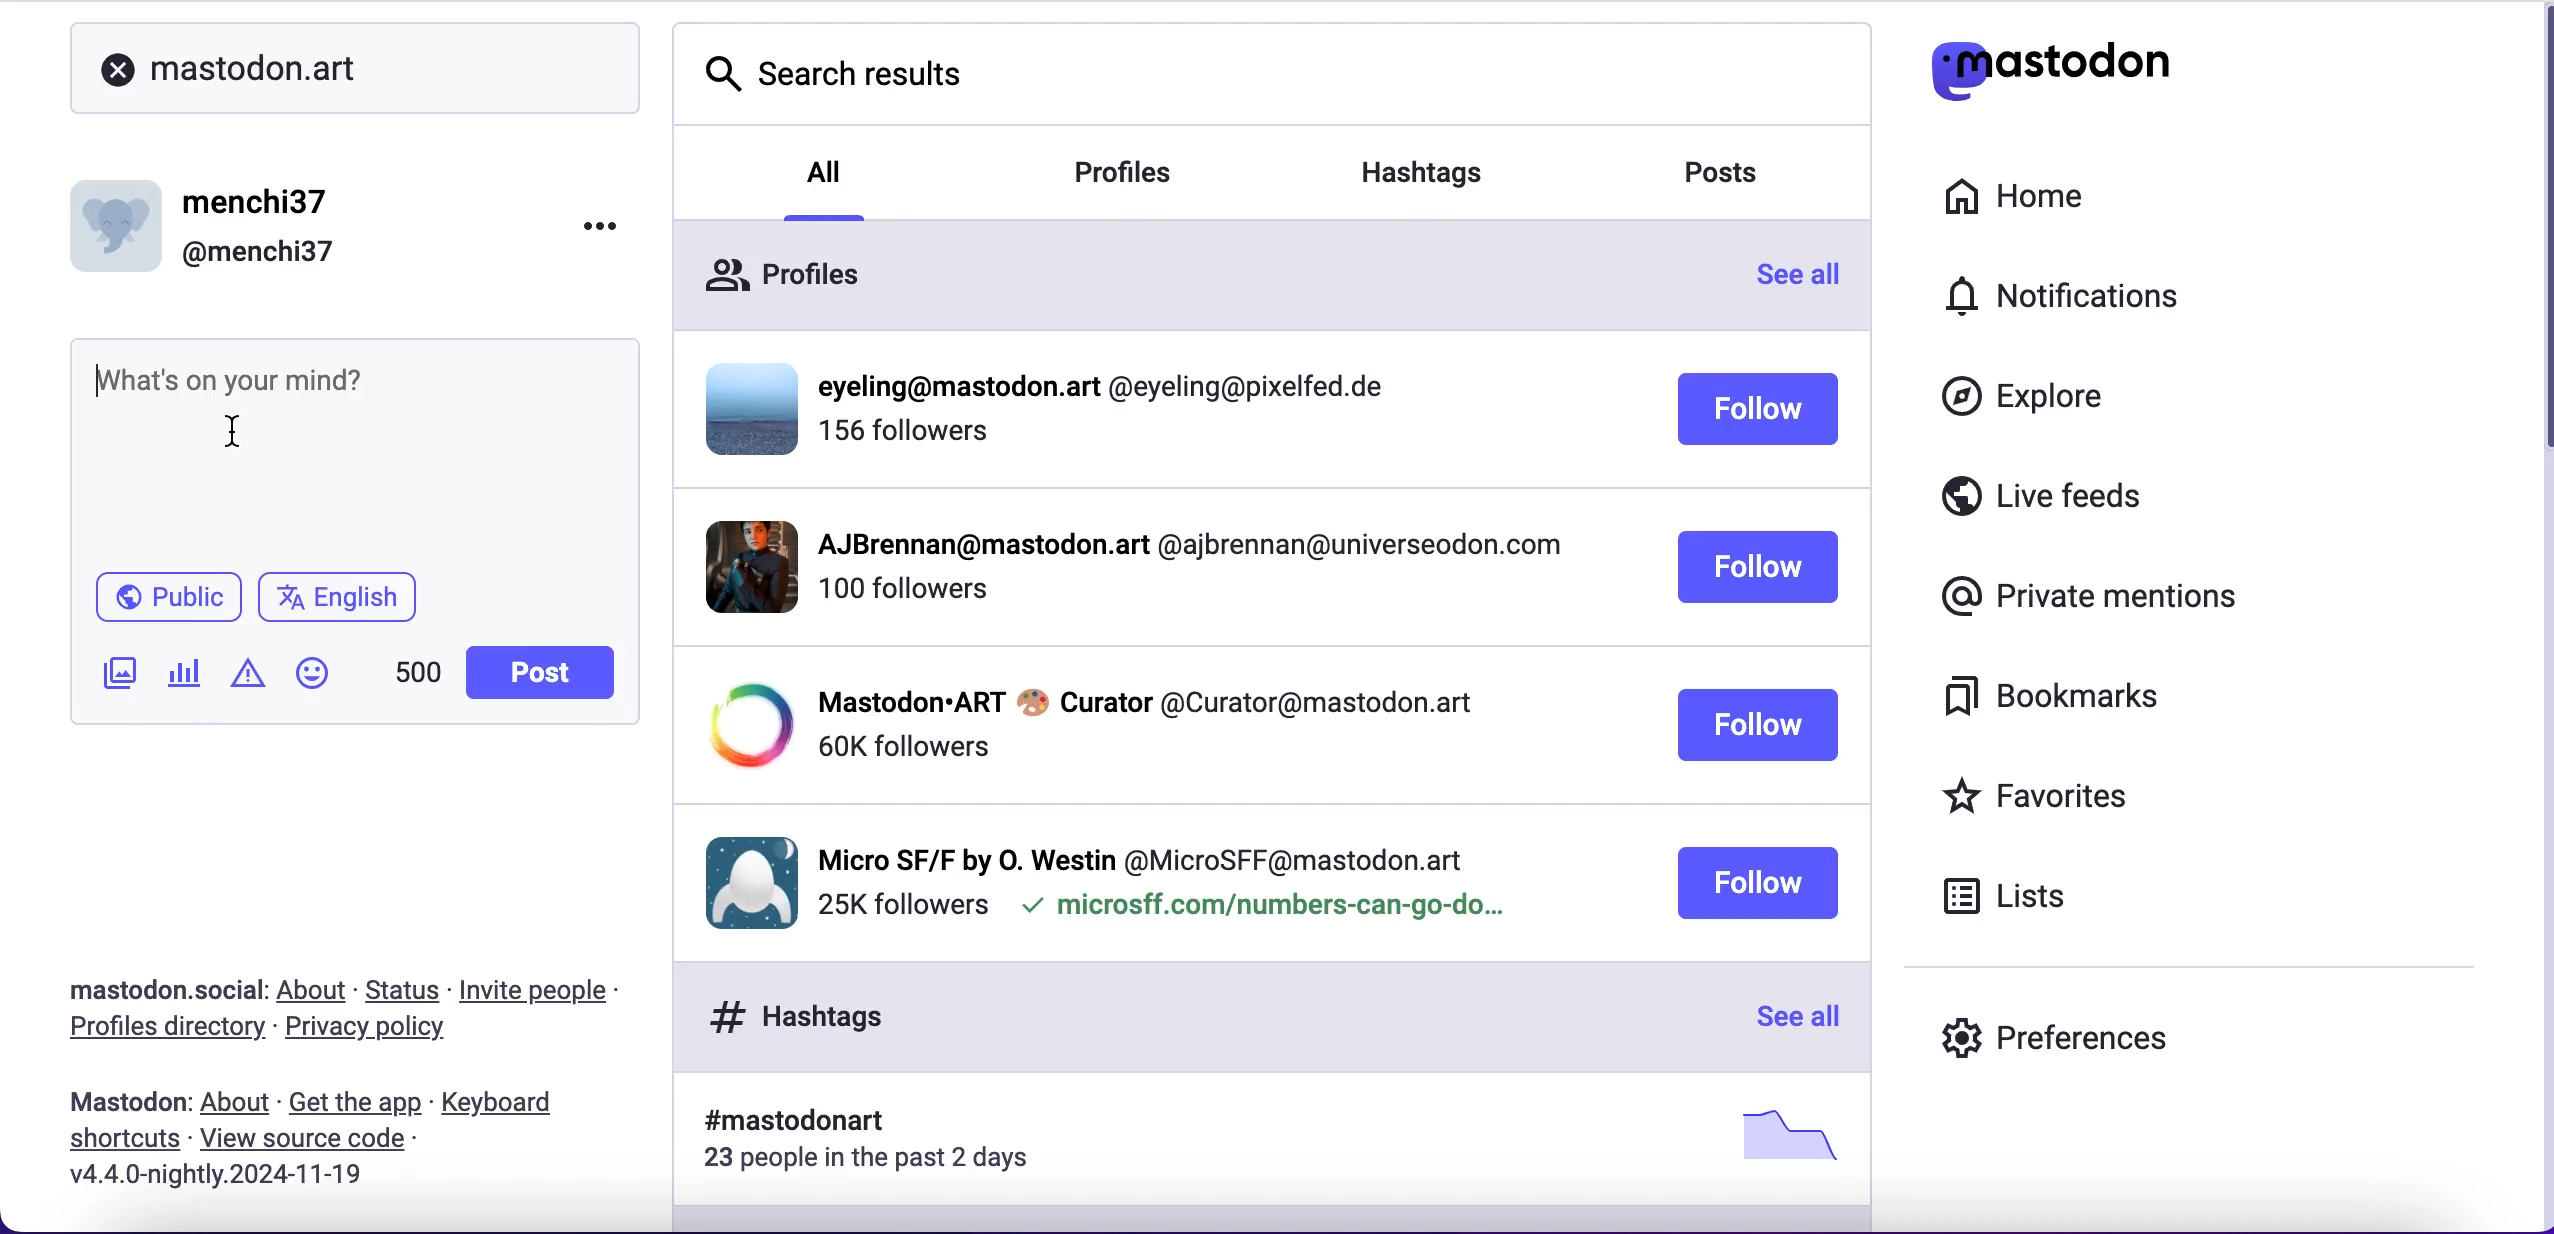 This screenshot has height=1234, width=2554. I want to click on options, so click(584, 234).